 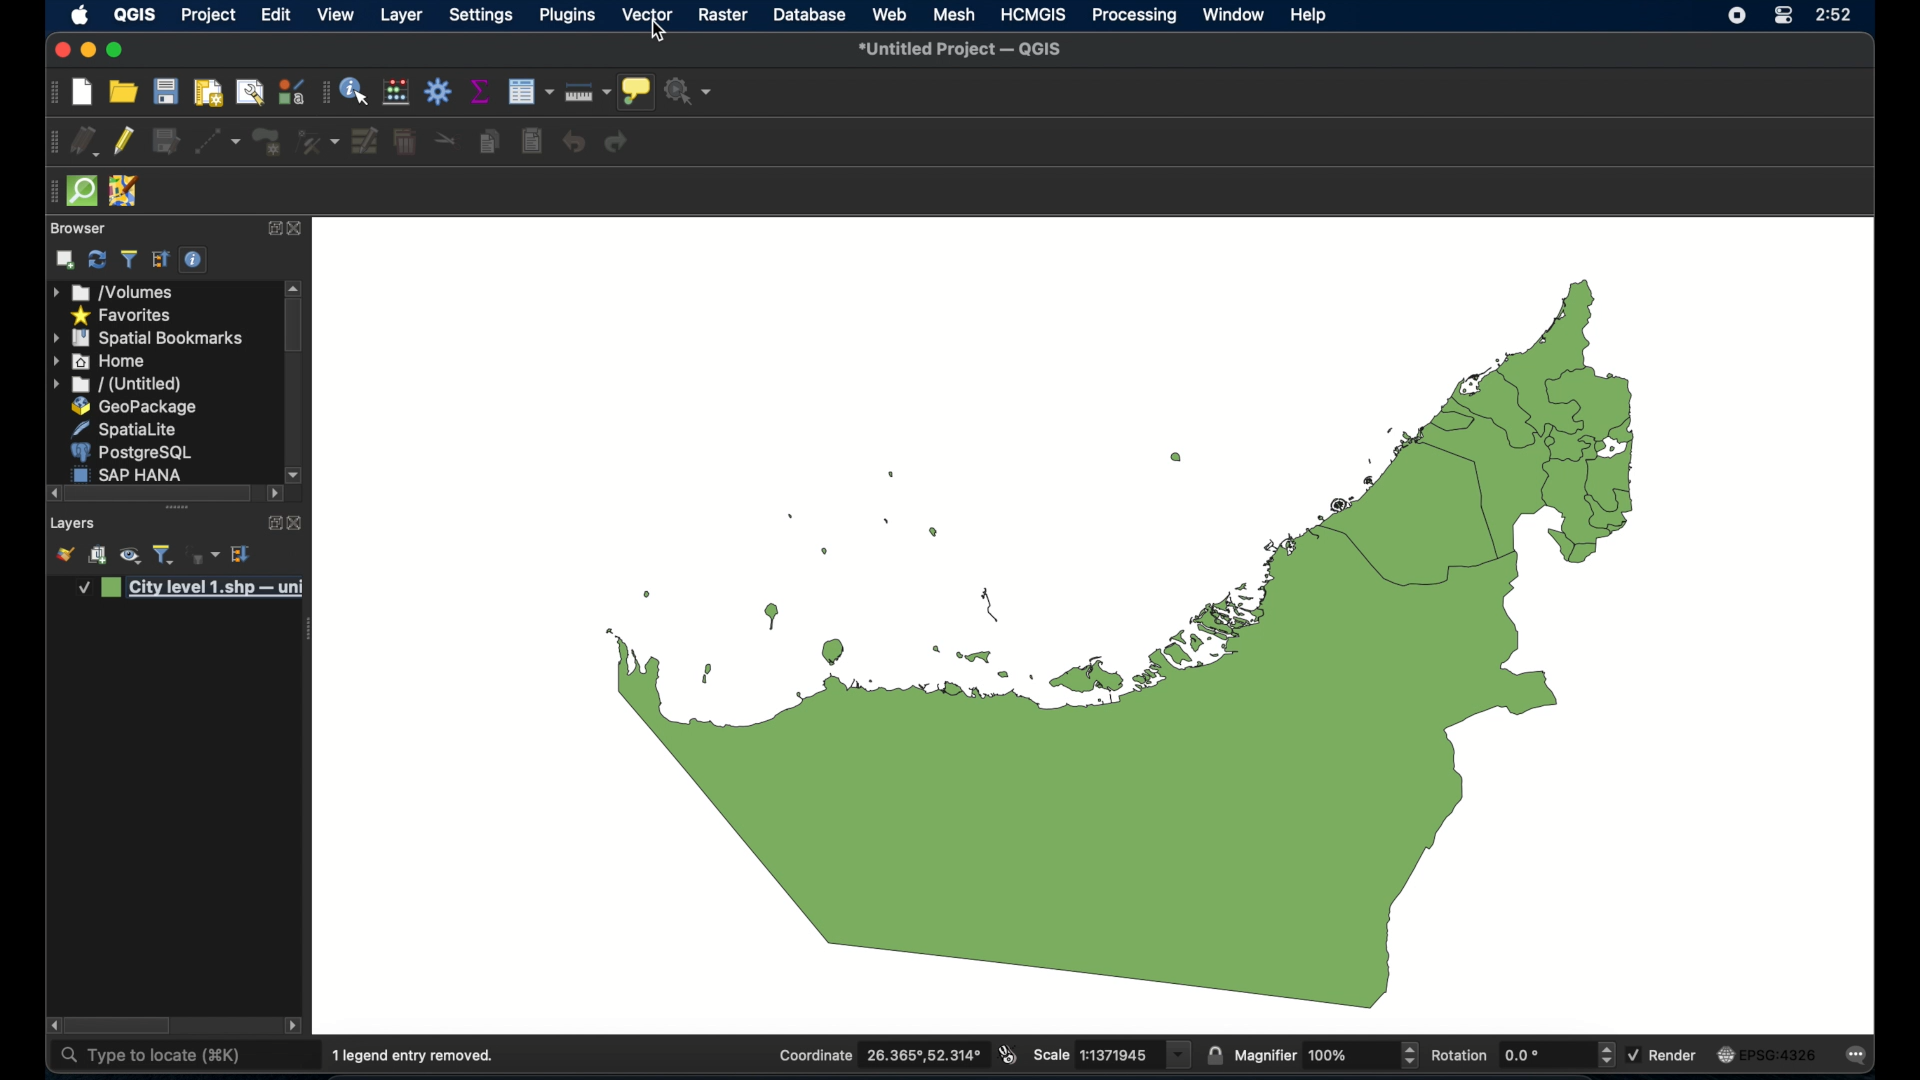 I want to click on vertes tool, so click(x=315, y=141).